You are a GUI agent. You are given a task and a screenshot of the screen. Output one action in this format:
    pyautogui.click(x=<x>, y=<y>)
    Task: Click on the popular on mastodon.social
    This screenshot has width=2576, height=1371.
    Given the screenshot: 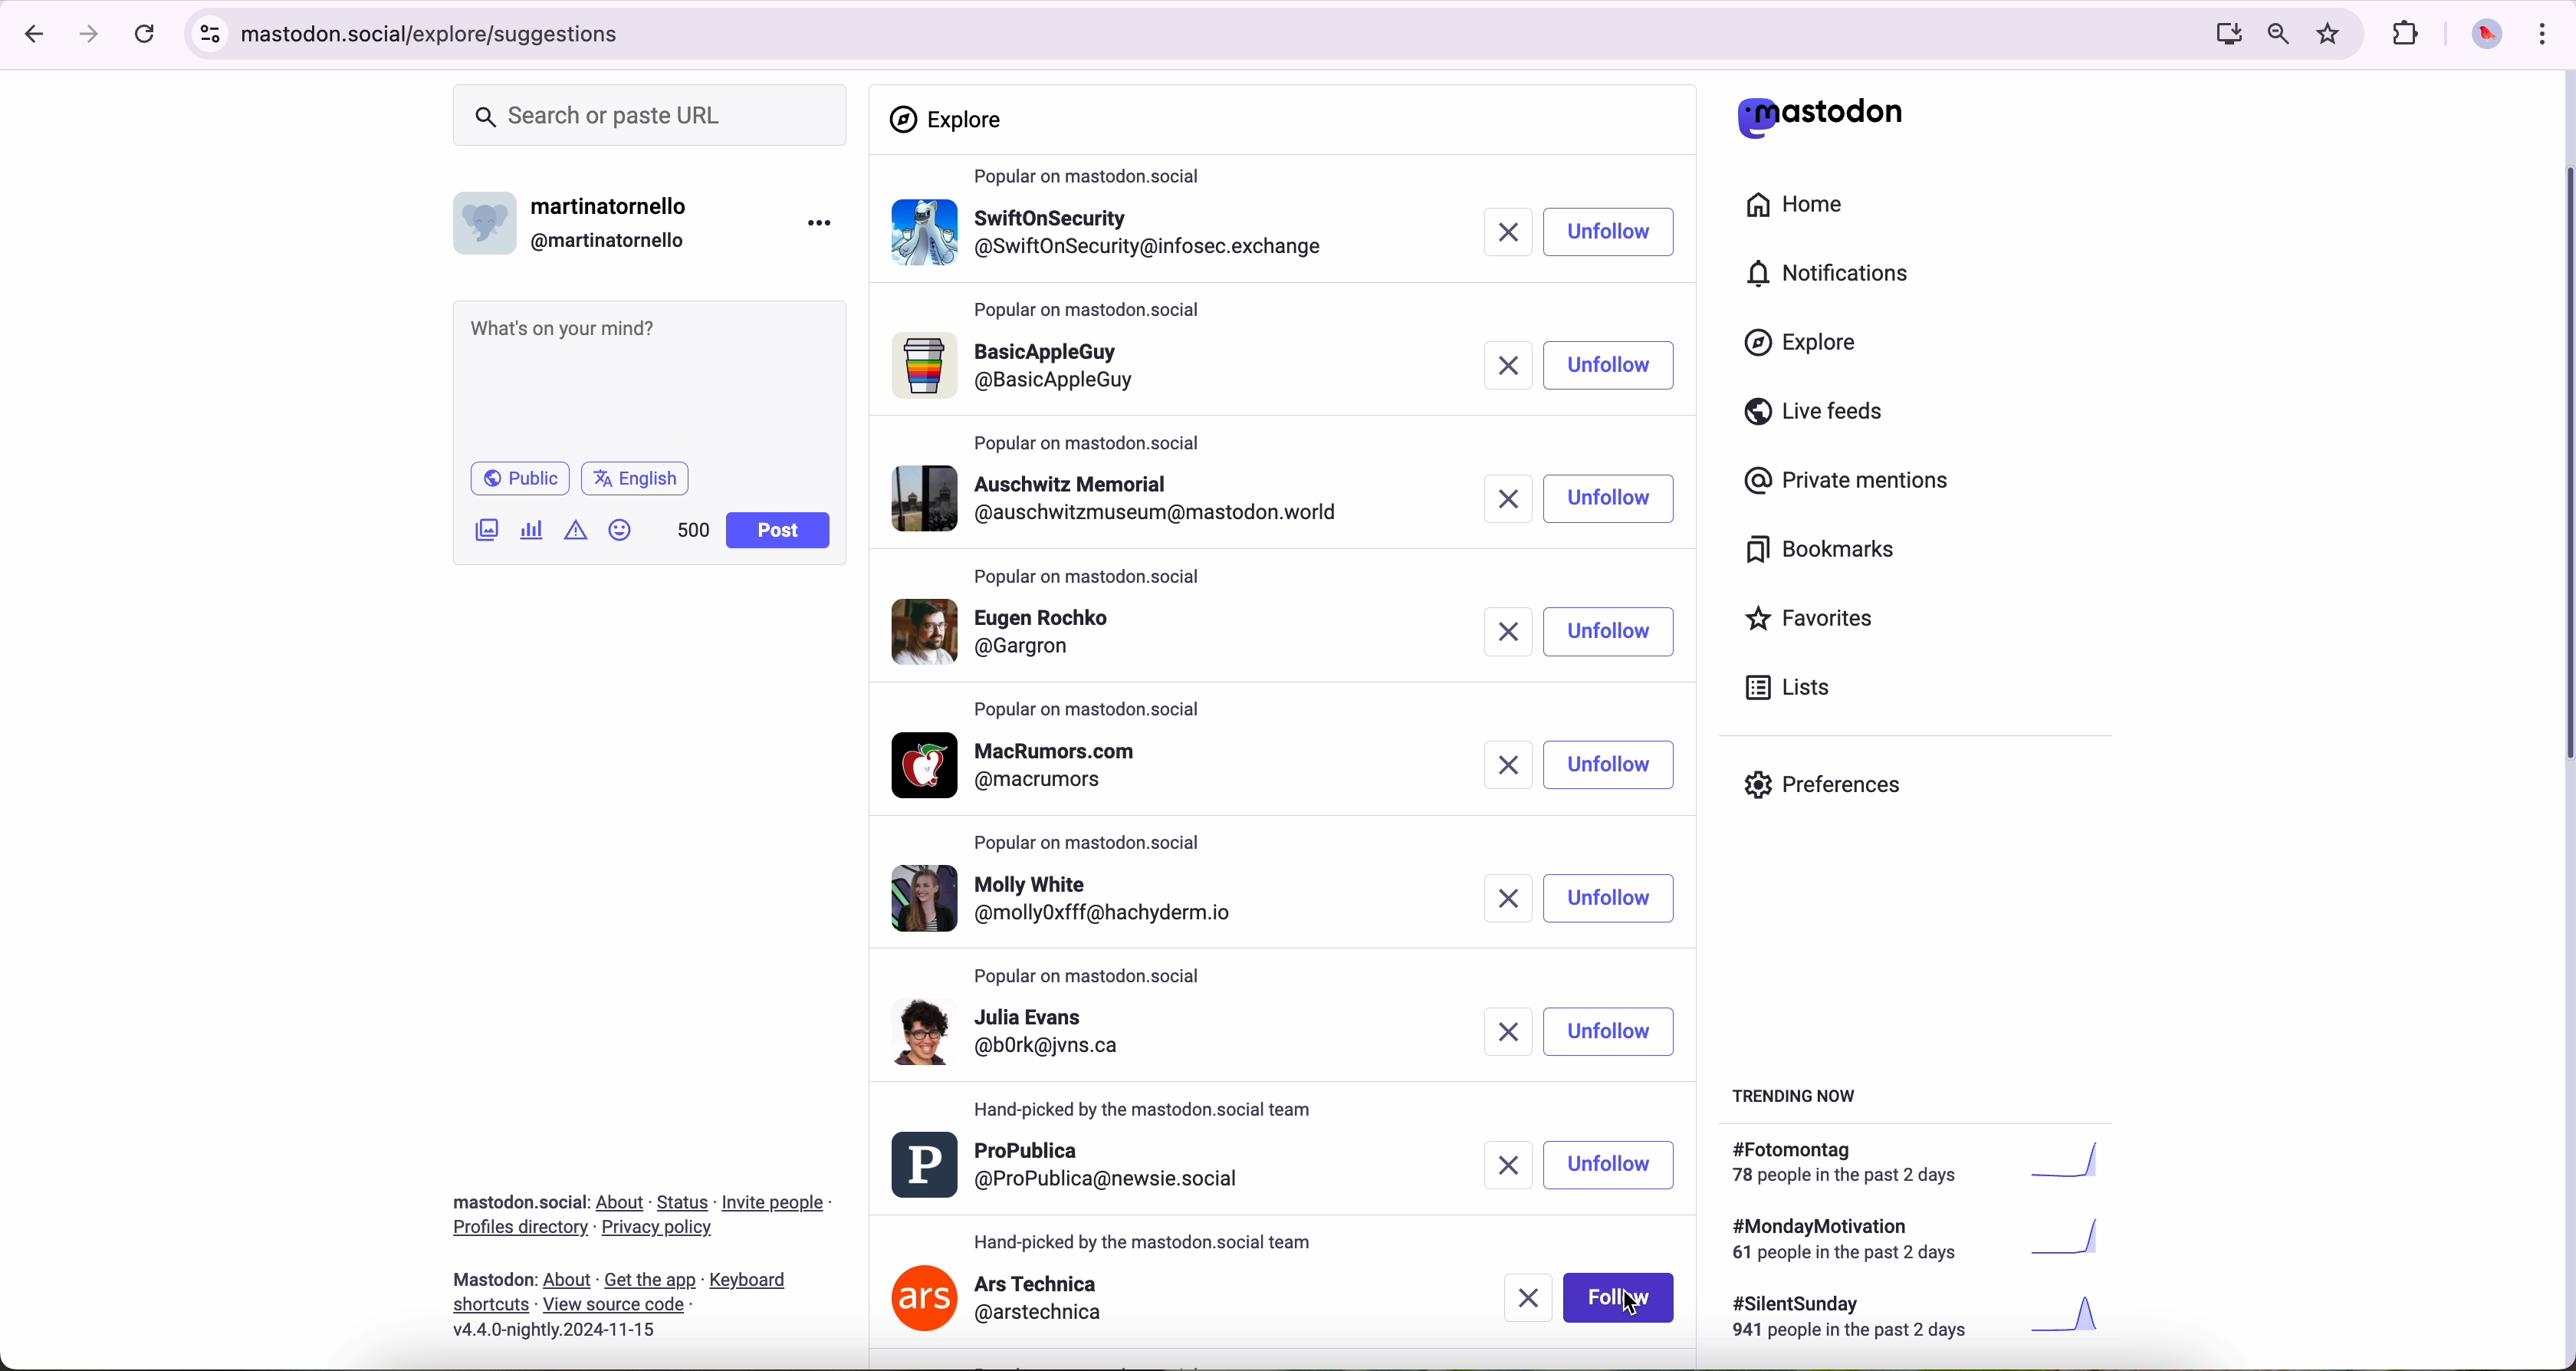 What is the action you would take?
    pyautogui.click(x=1090, y=439)
    